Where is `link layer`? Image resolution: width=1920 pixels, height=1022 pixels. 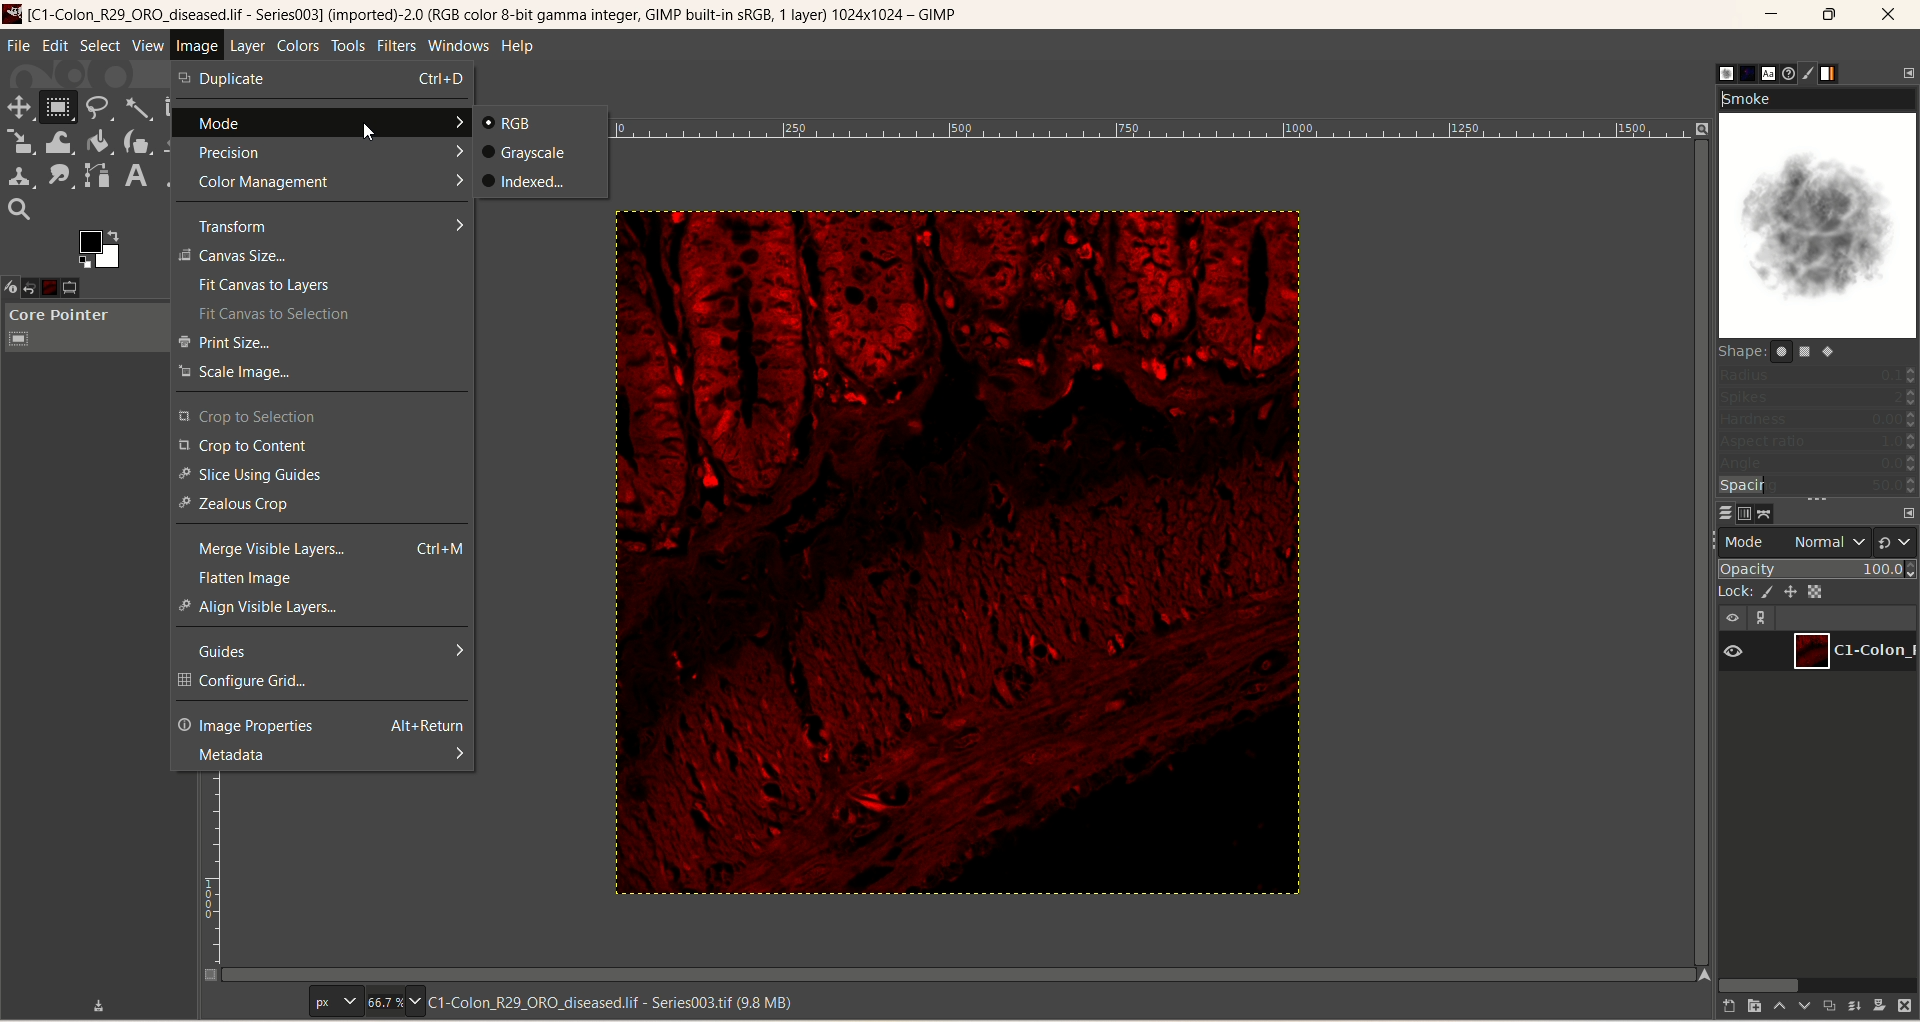 link layer is located at coordinates (1762, 620).